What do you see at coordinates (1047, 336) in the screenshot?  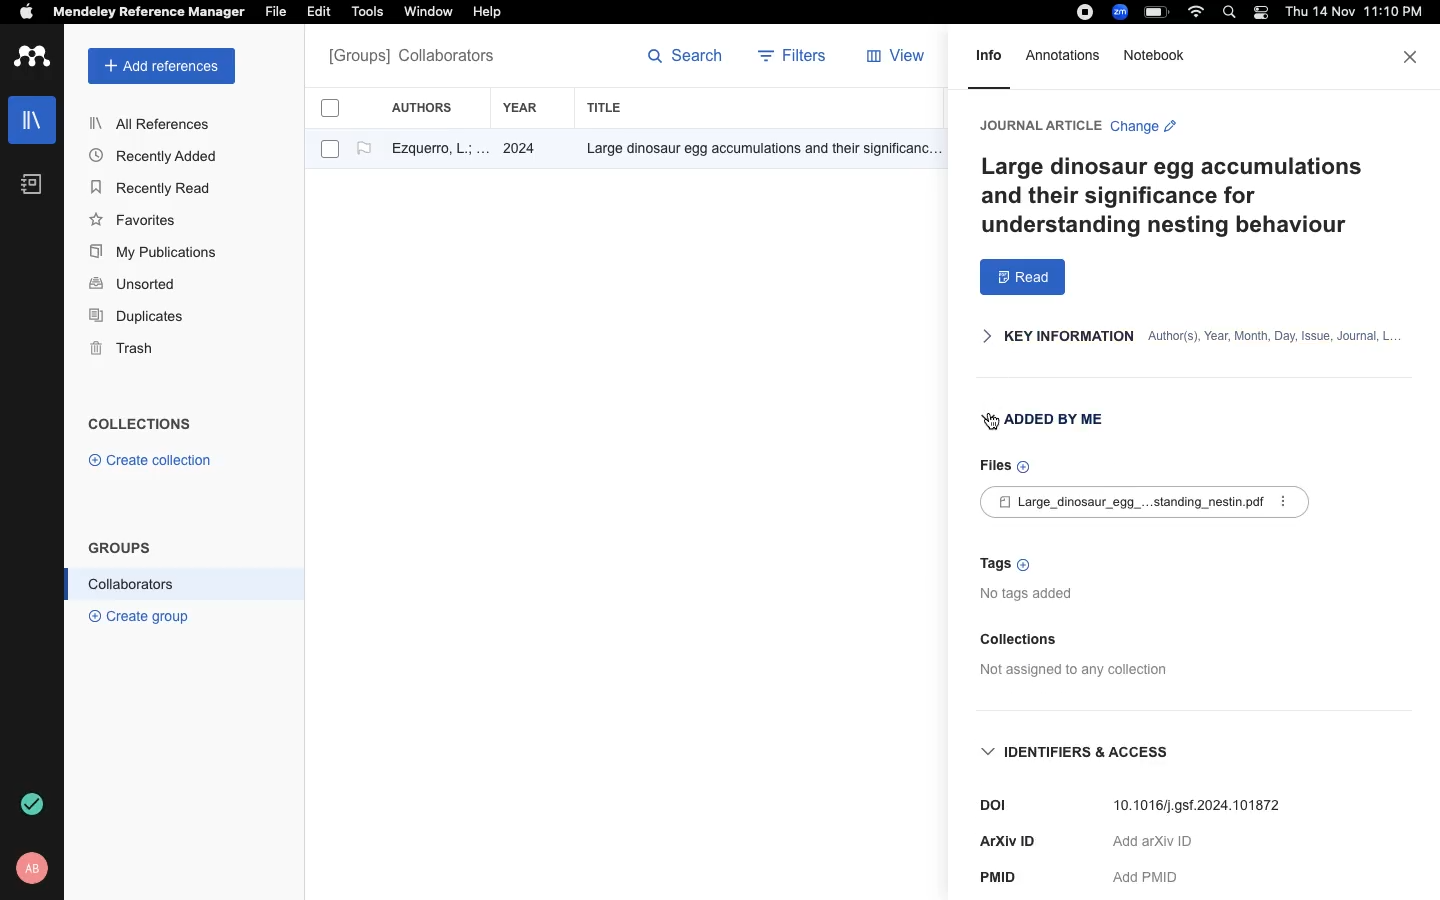 I see `KEY INFORMATION
|` at bounding box center [1047, 336].